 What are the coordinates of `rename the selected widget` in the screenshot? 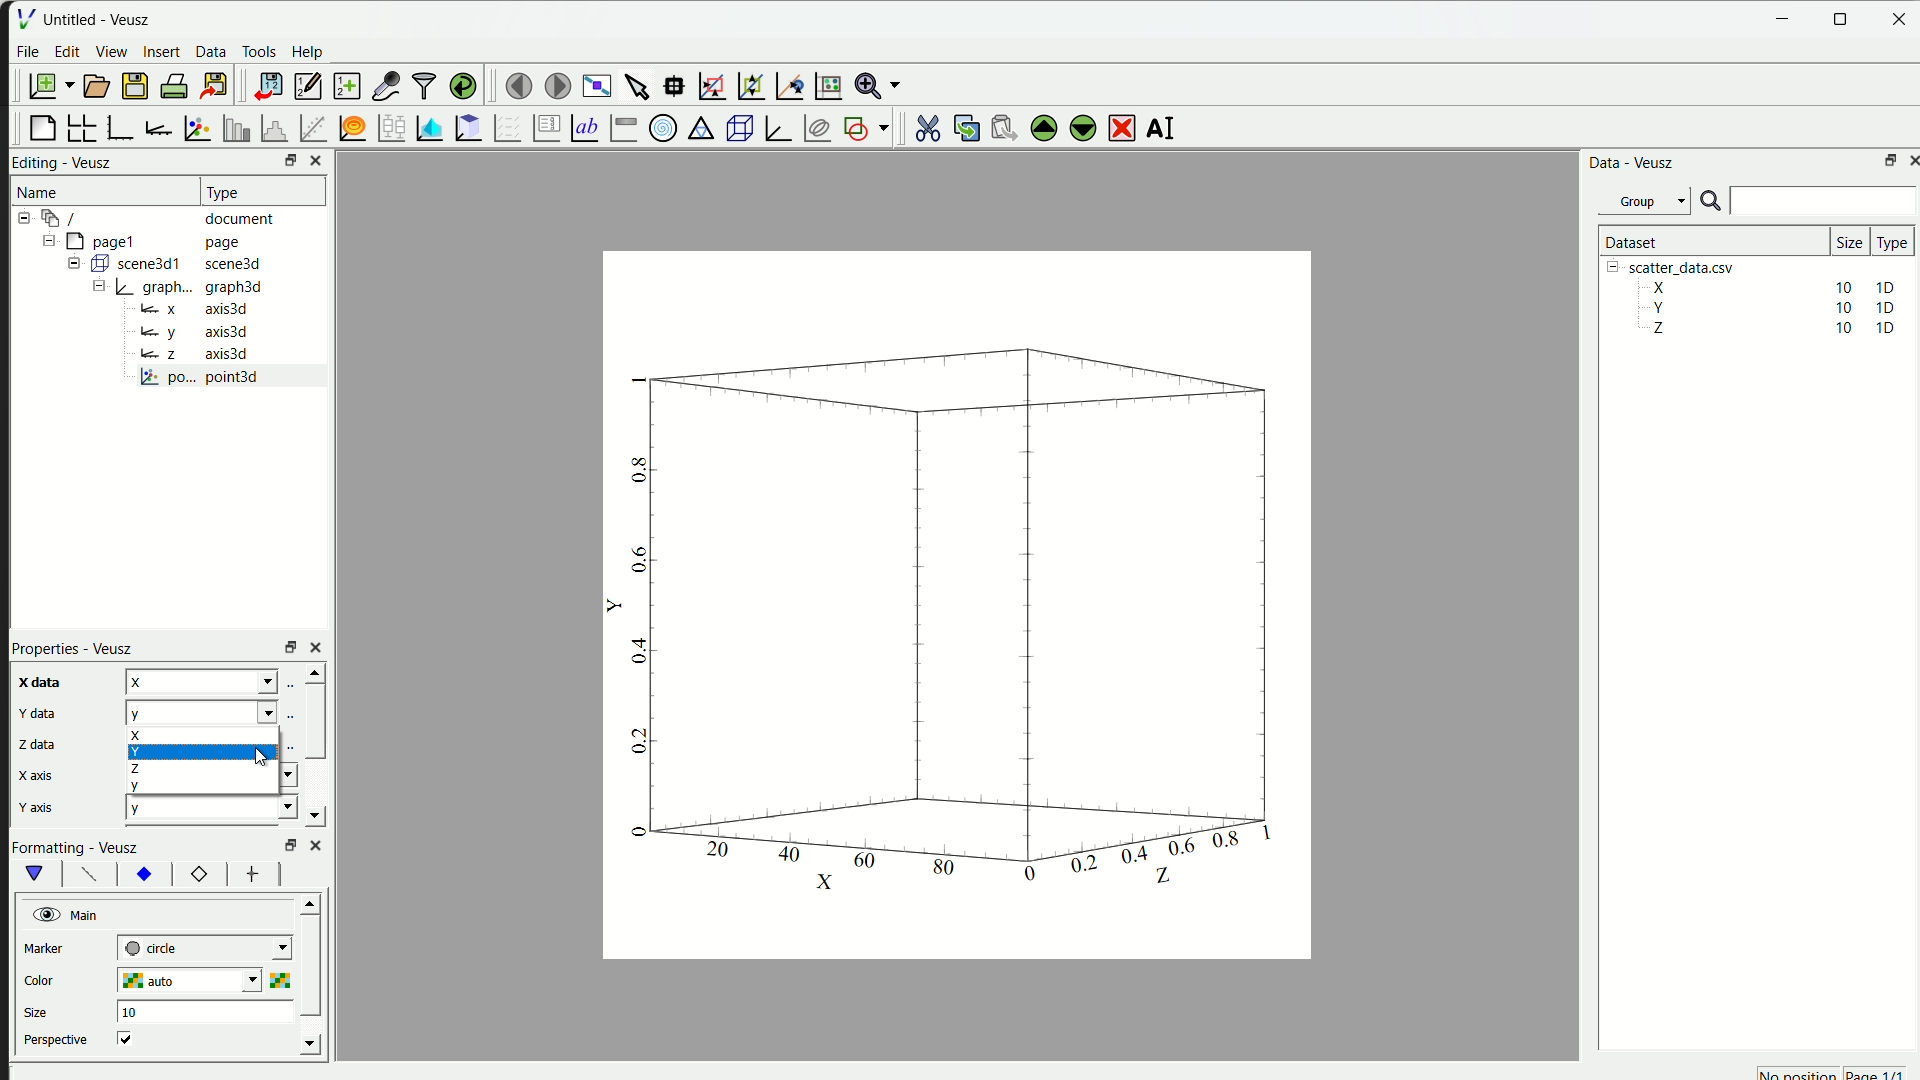 It's located at (1160, 127).